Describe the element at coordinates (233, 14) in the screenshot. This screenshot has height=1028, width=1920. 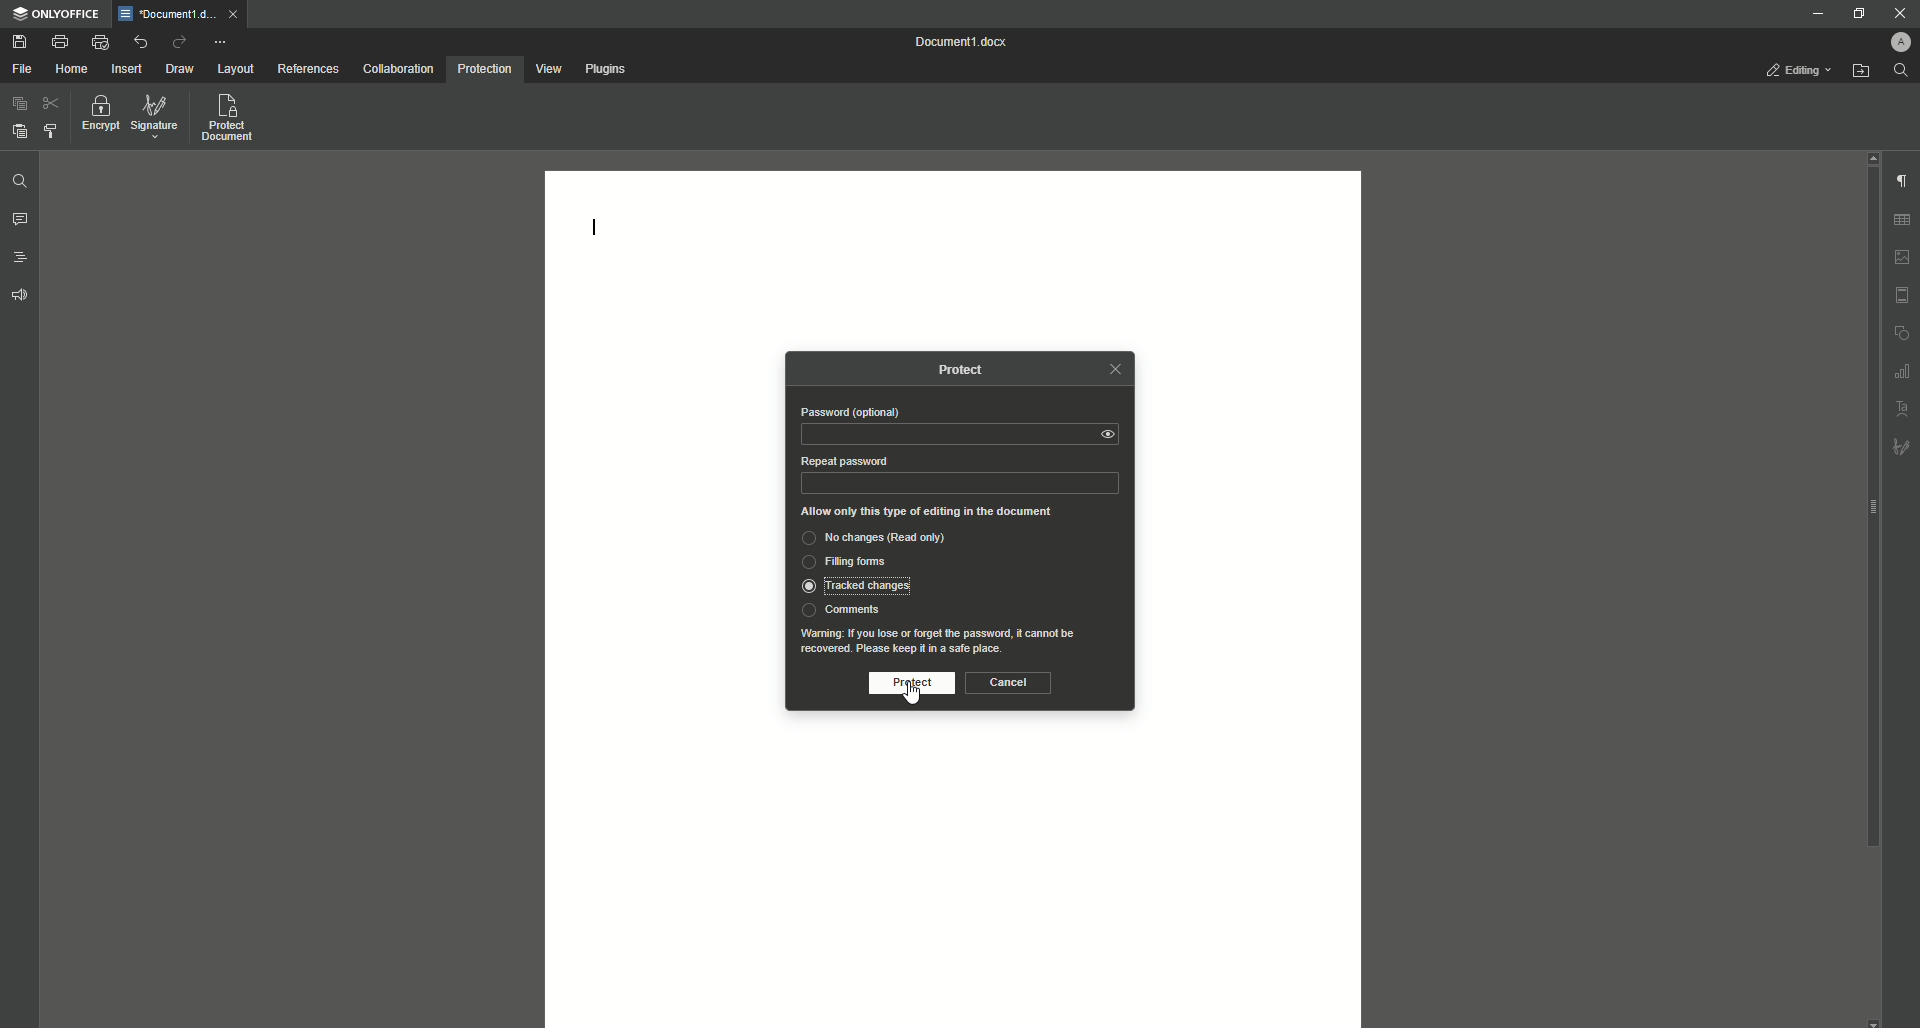
I see `close` at that location.